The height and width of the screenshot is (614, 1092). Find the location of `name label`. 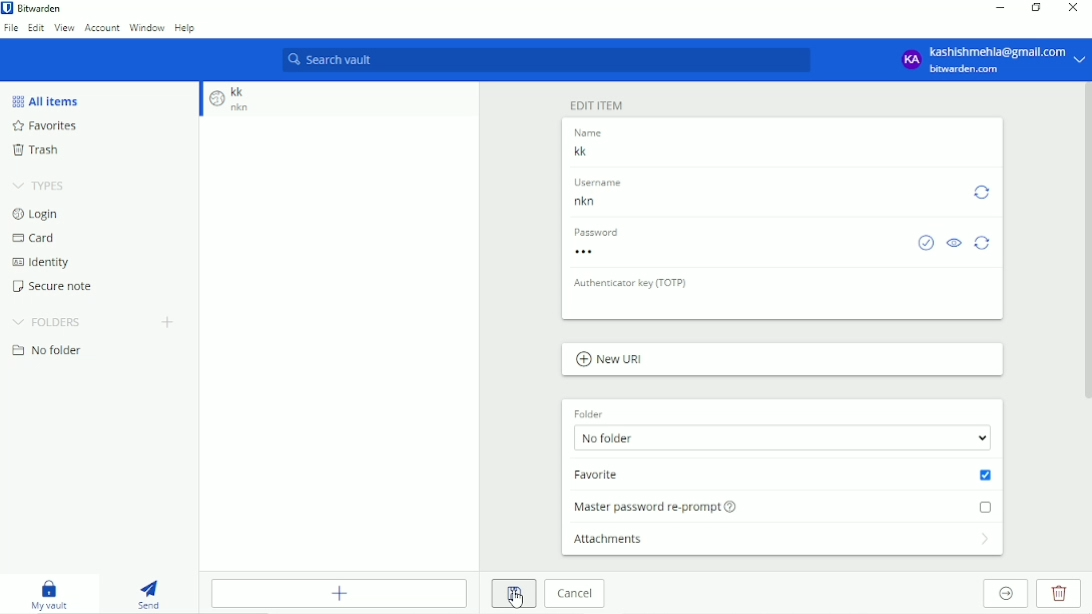

name label is located at coordinates (596, 132).